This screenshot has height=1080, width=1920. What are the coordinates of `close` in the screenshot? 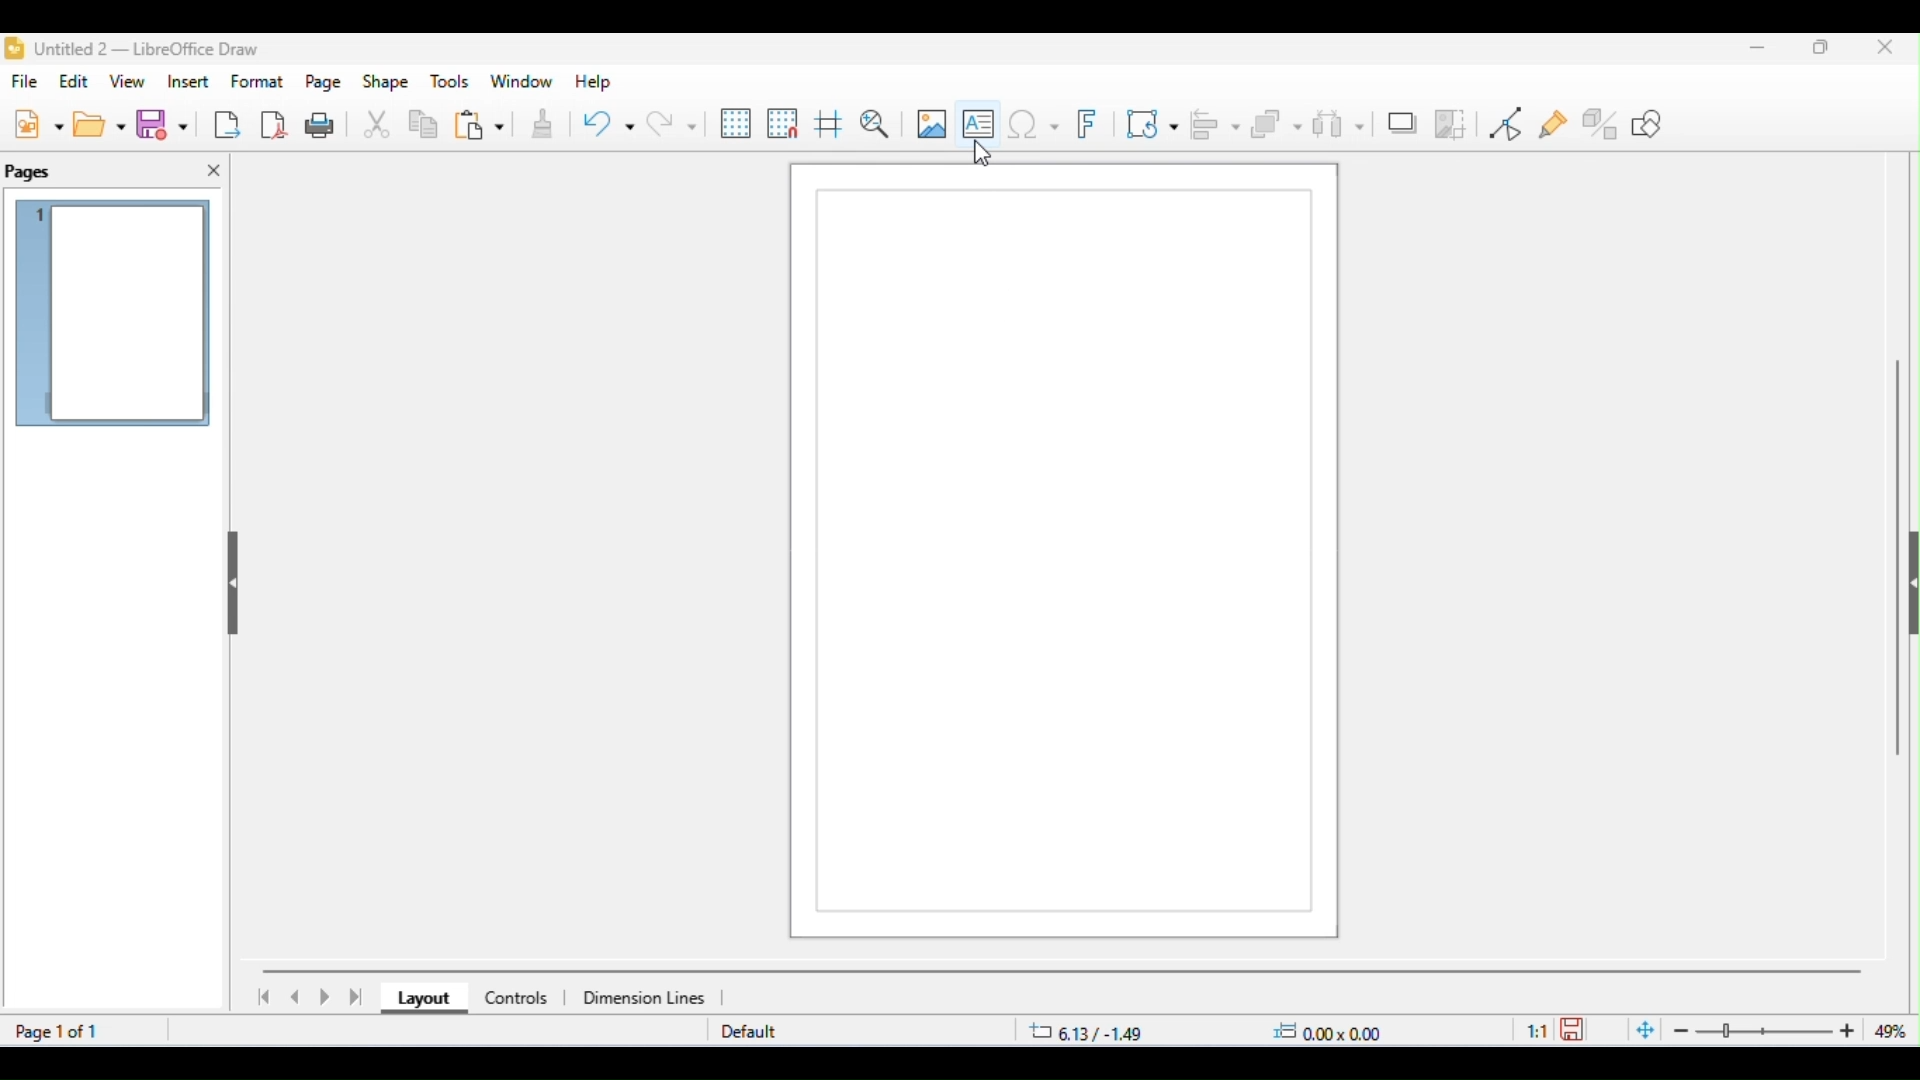 It's located at (1885, 49).